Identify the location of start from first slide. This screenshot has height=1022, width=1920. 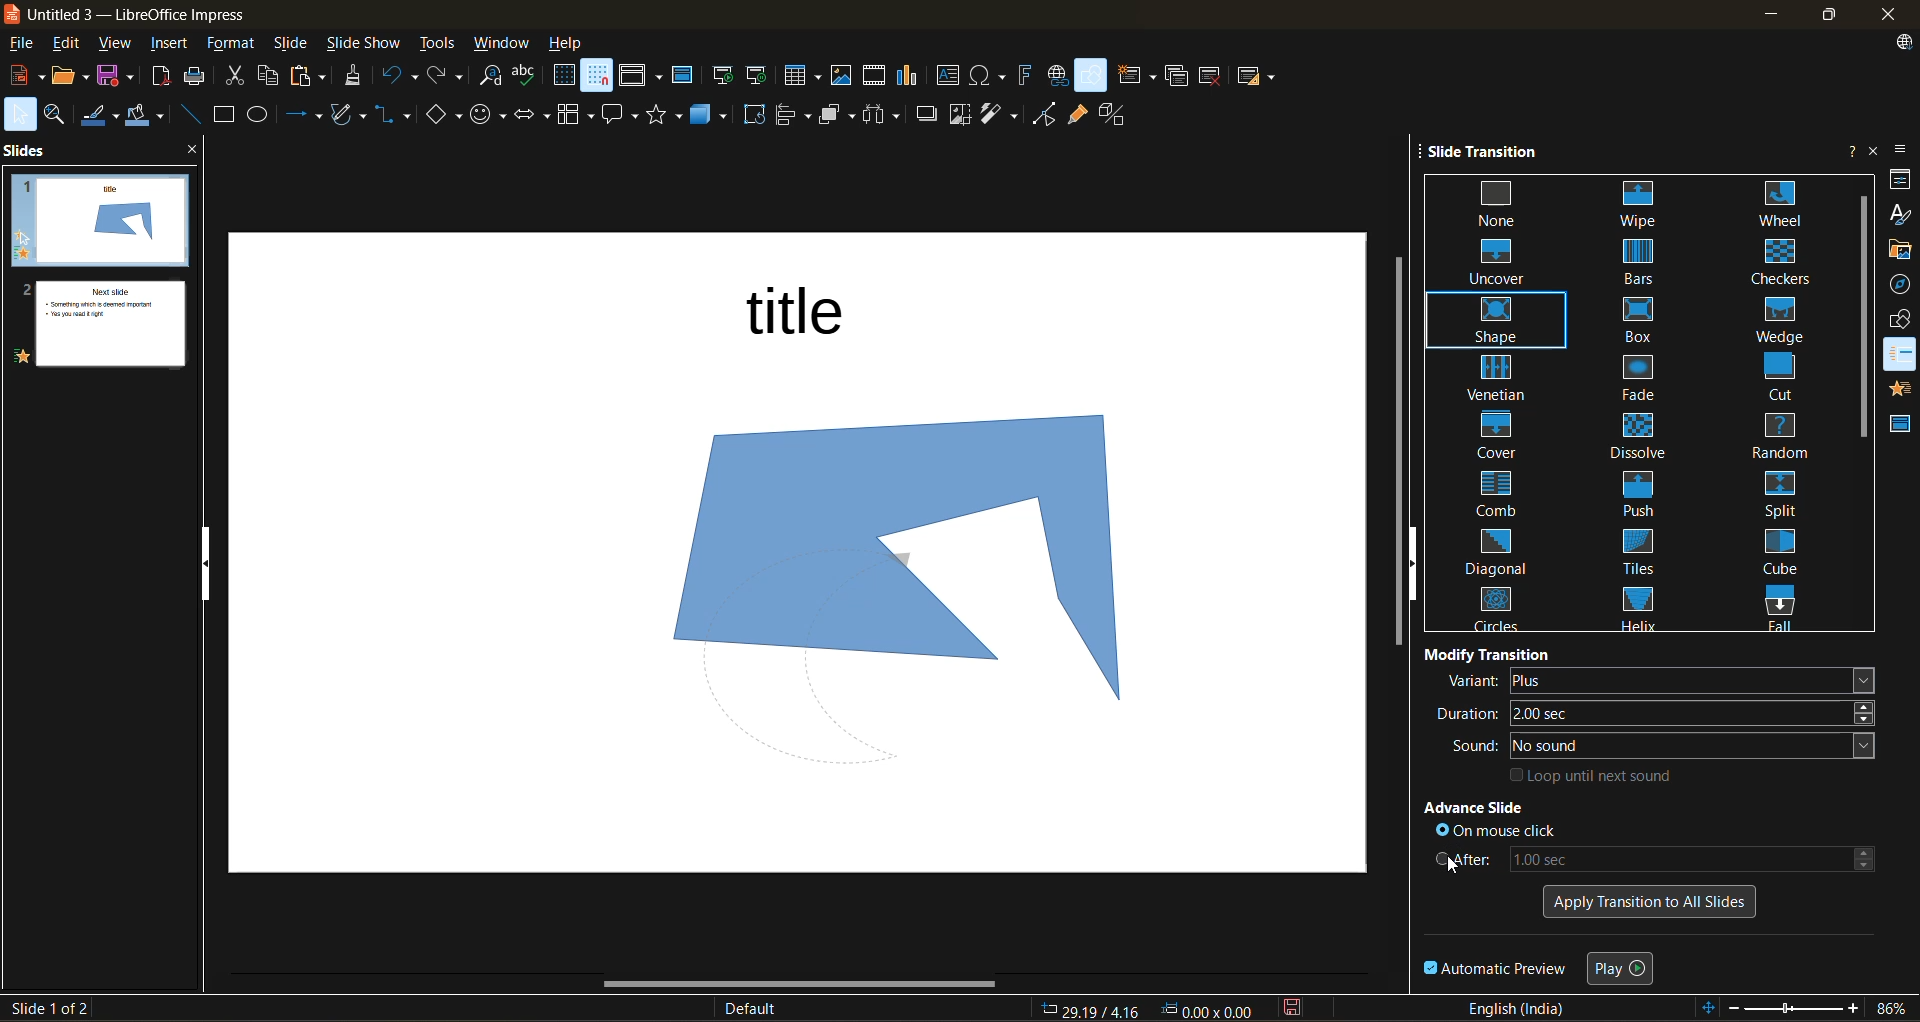
(725, 76).